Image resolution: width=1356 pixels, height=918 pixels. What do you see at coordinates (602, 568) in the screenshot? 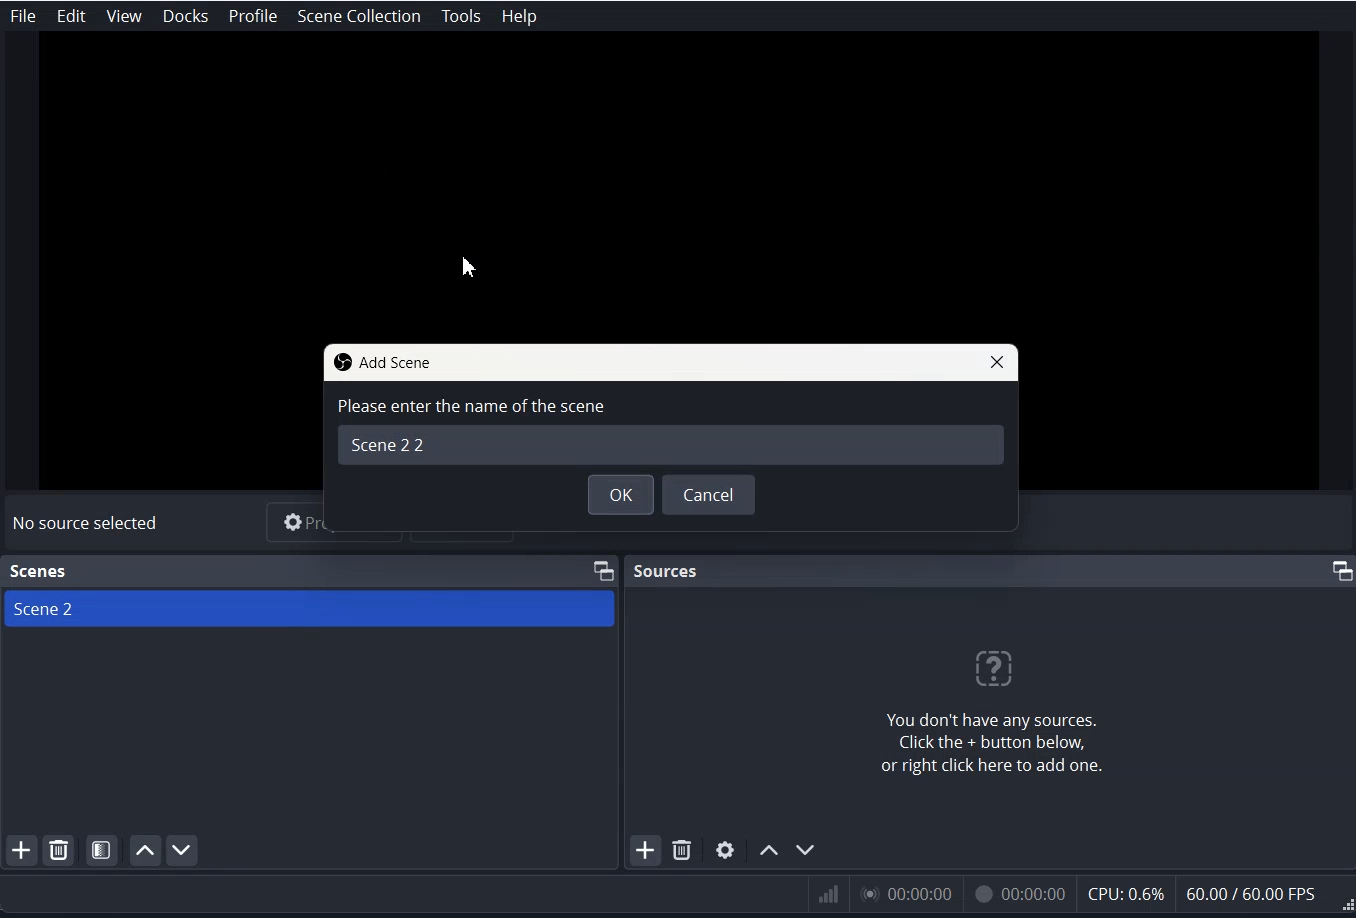
I see `Maximize` at bounding box center [602, 568].